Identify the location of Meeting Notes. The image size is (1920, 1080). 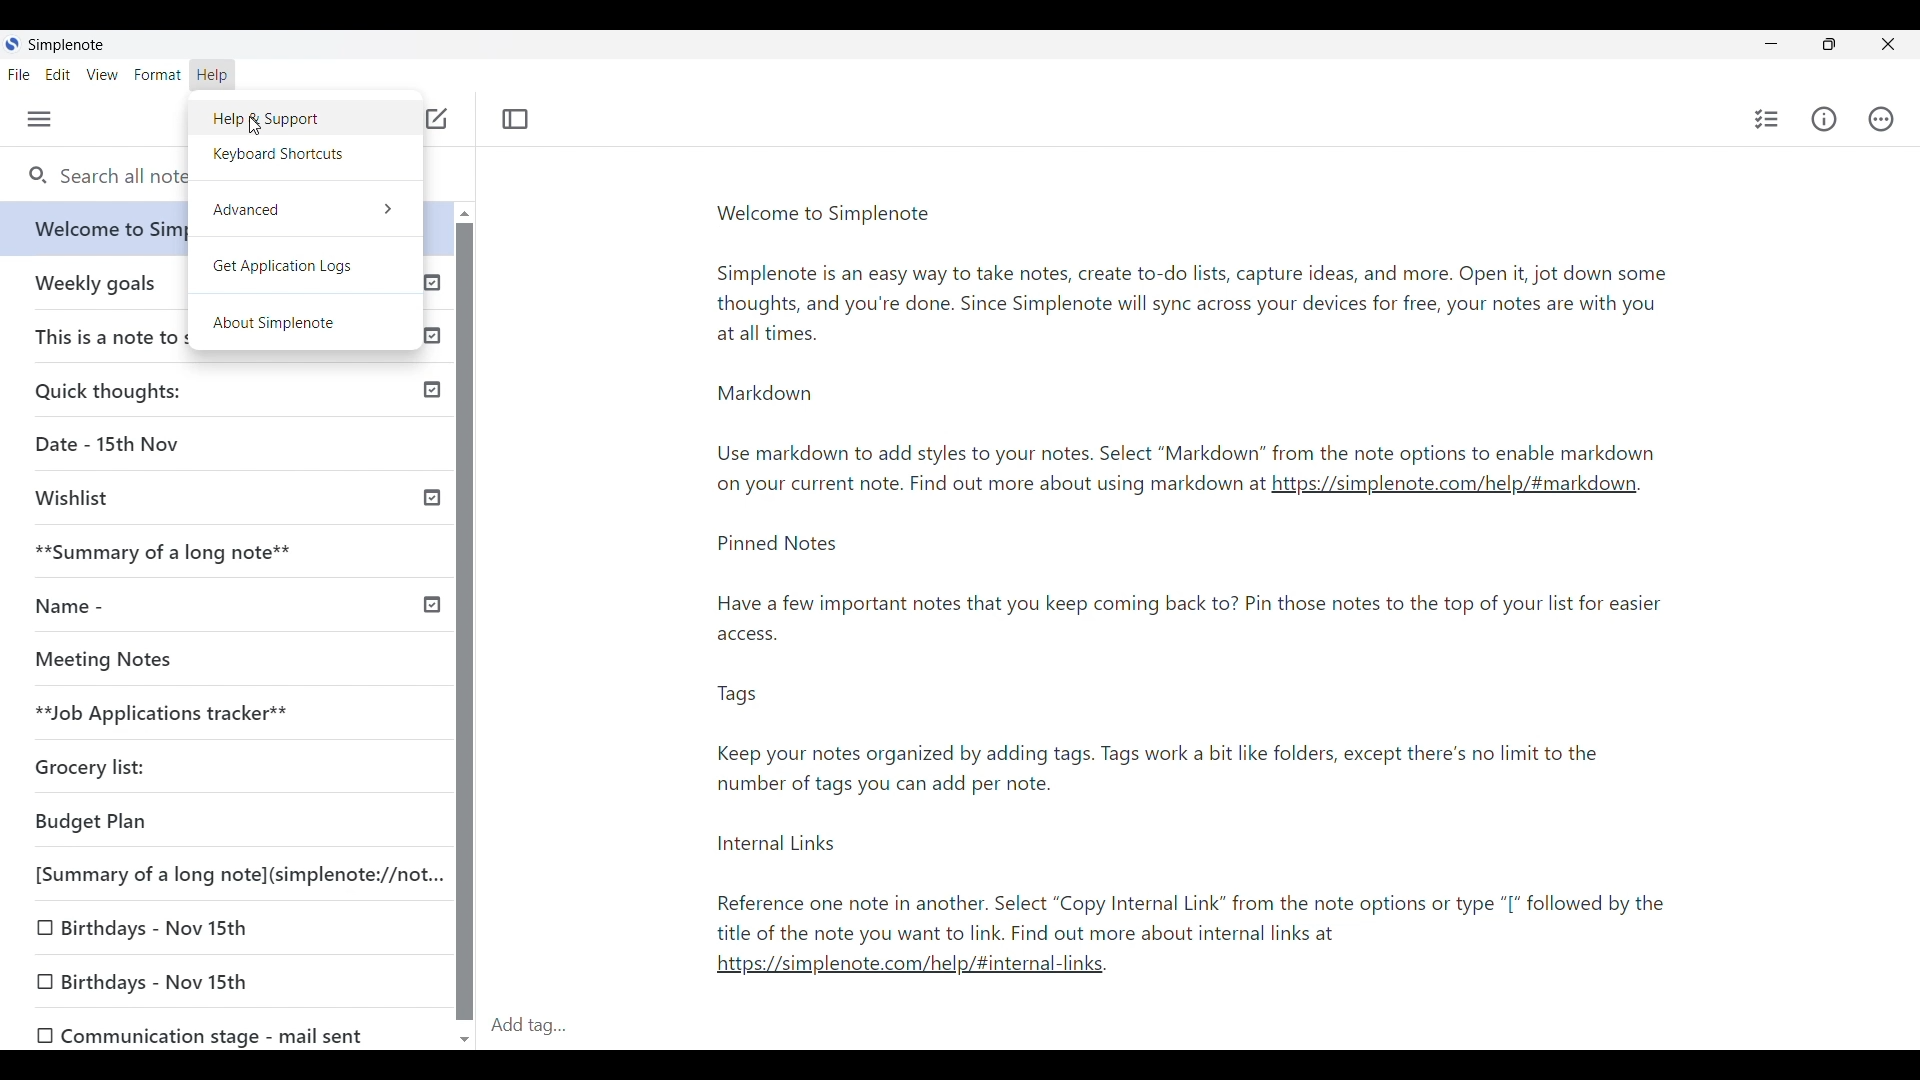
(149, 660).